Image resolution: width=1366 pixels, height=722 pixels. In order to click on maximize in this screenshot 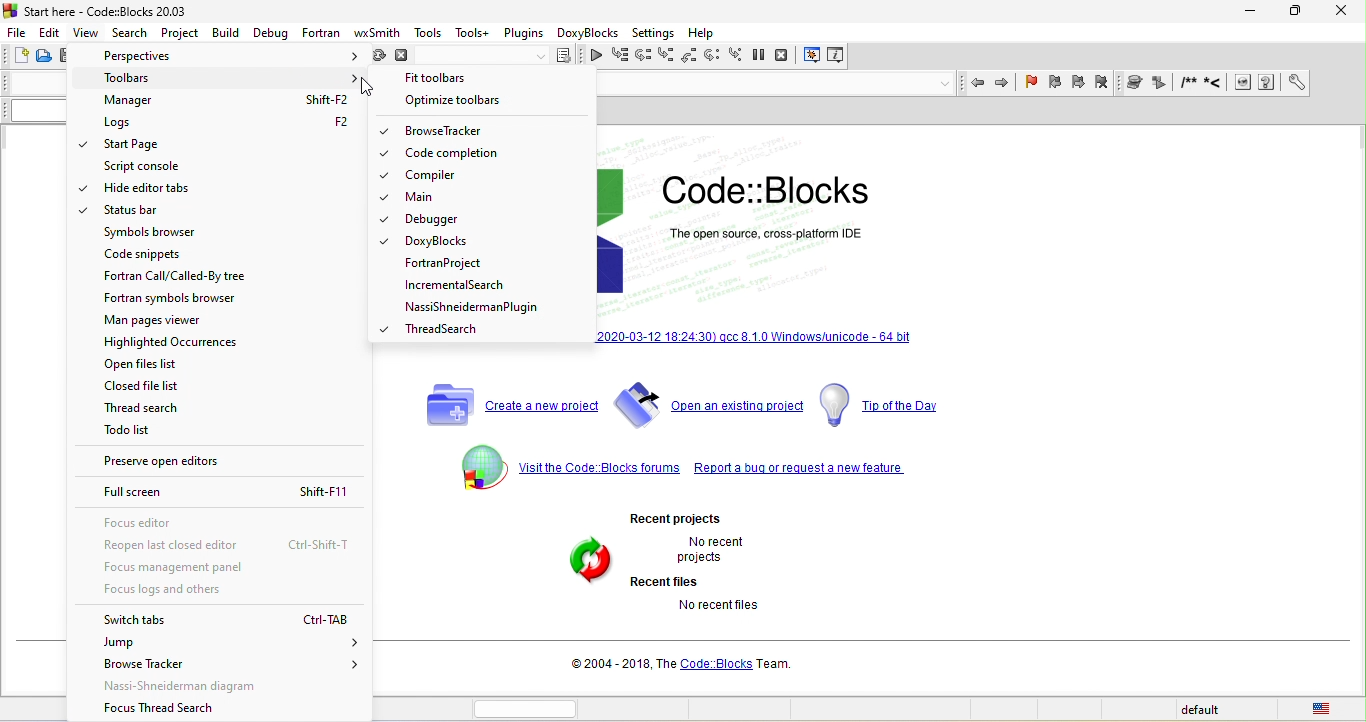, I will do `click(1288, 14)`.